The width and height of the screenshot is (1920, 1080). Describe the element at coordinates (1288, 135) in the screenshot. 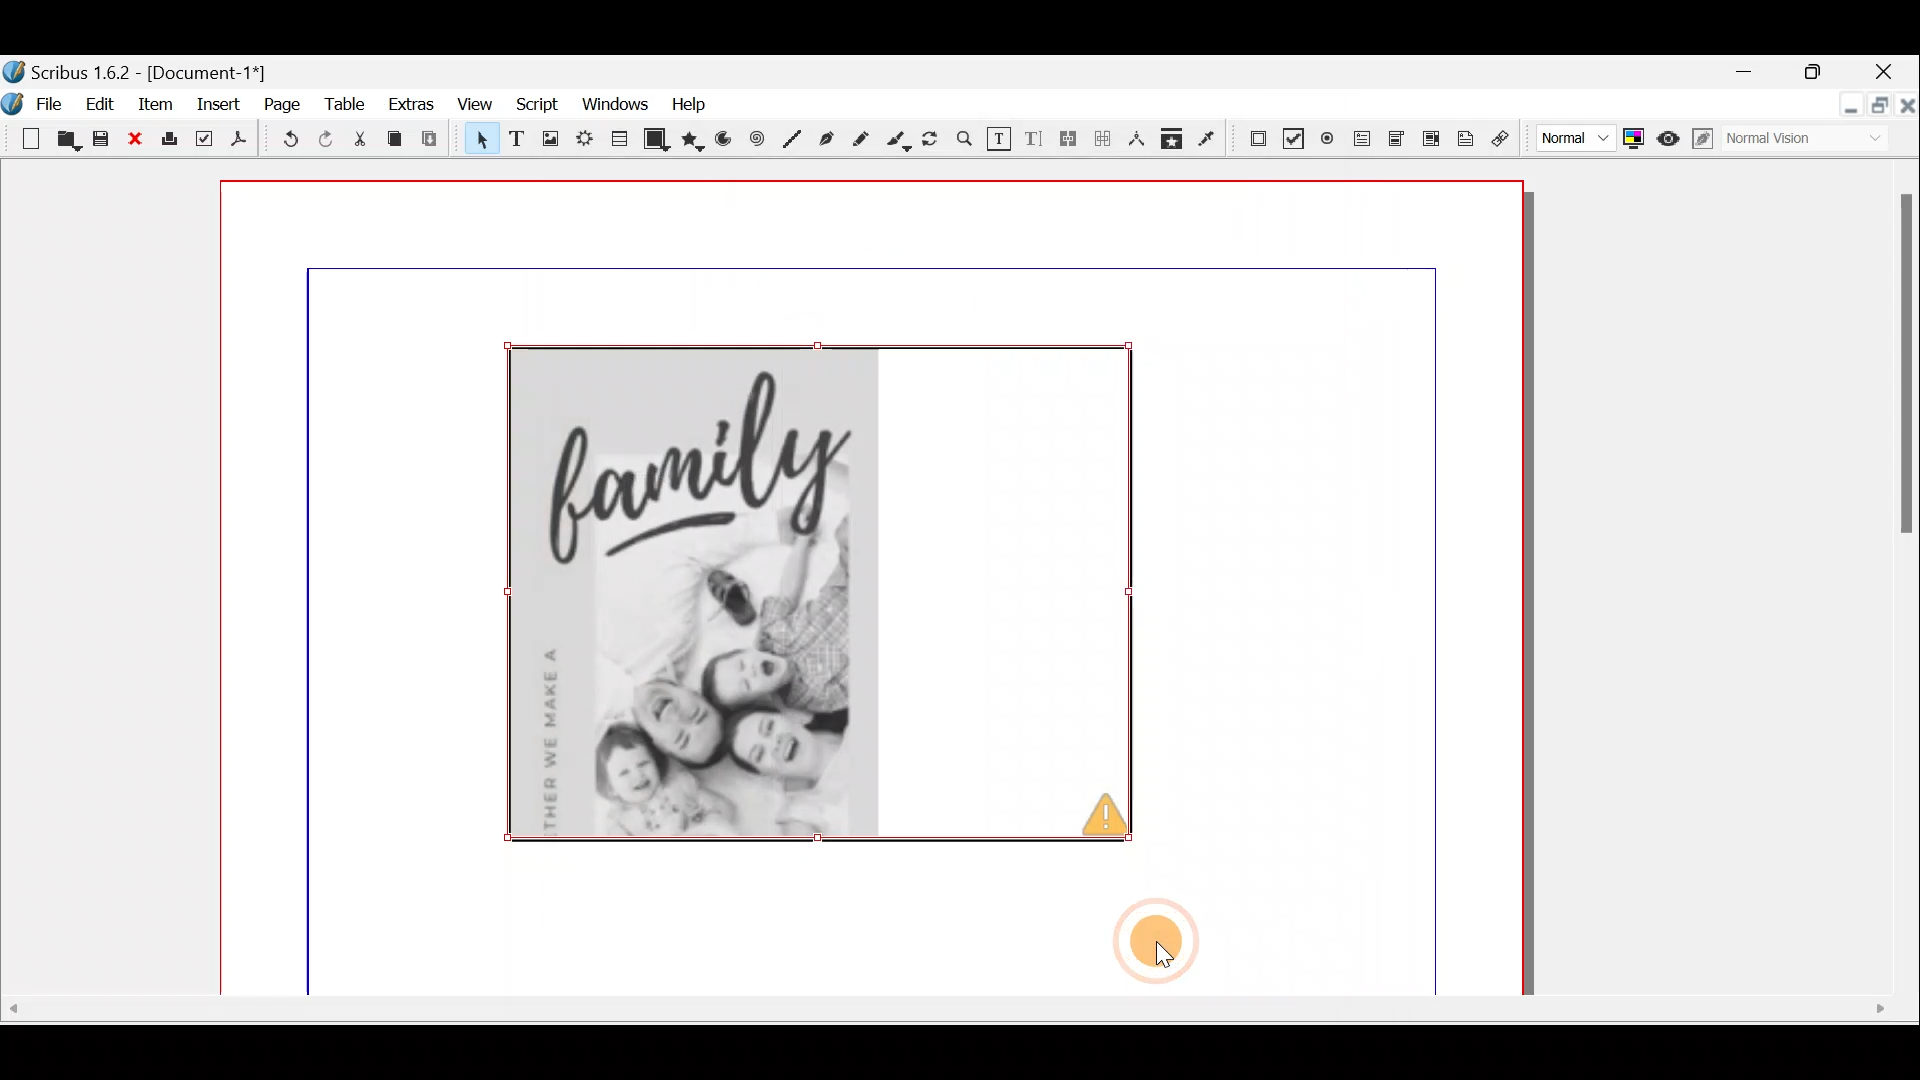

I see `PDF check box` at that location.